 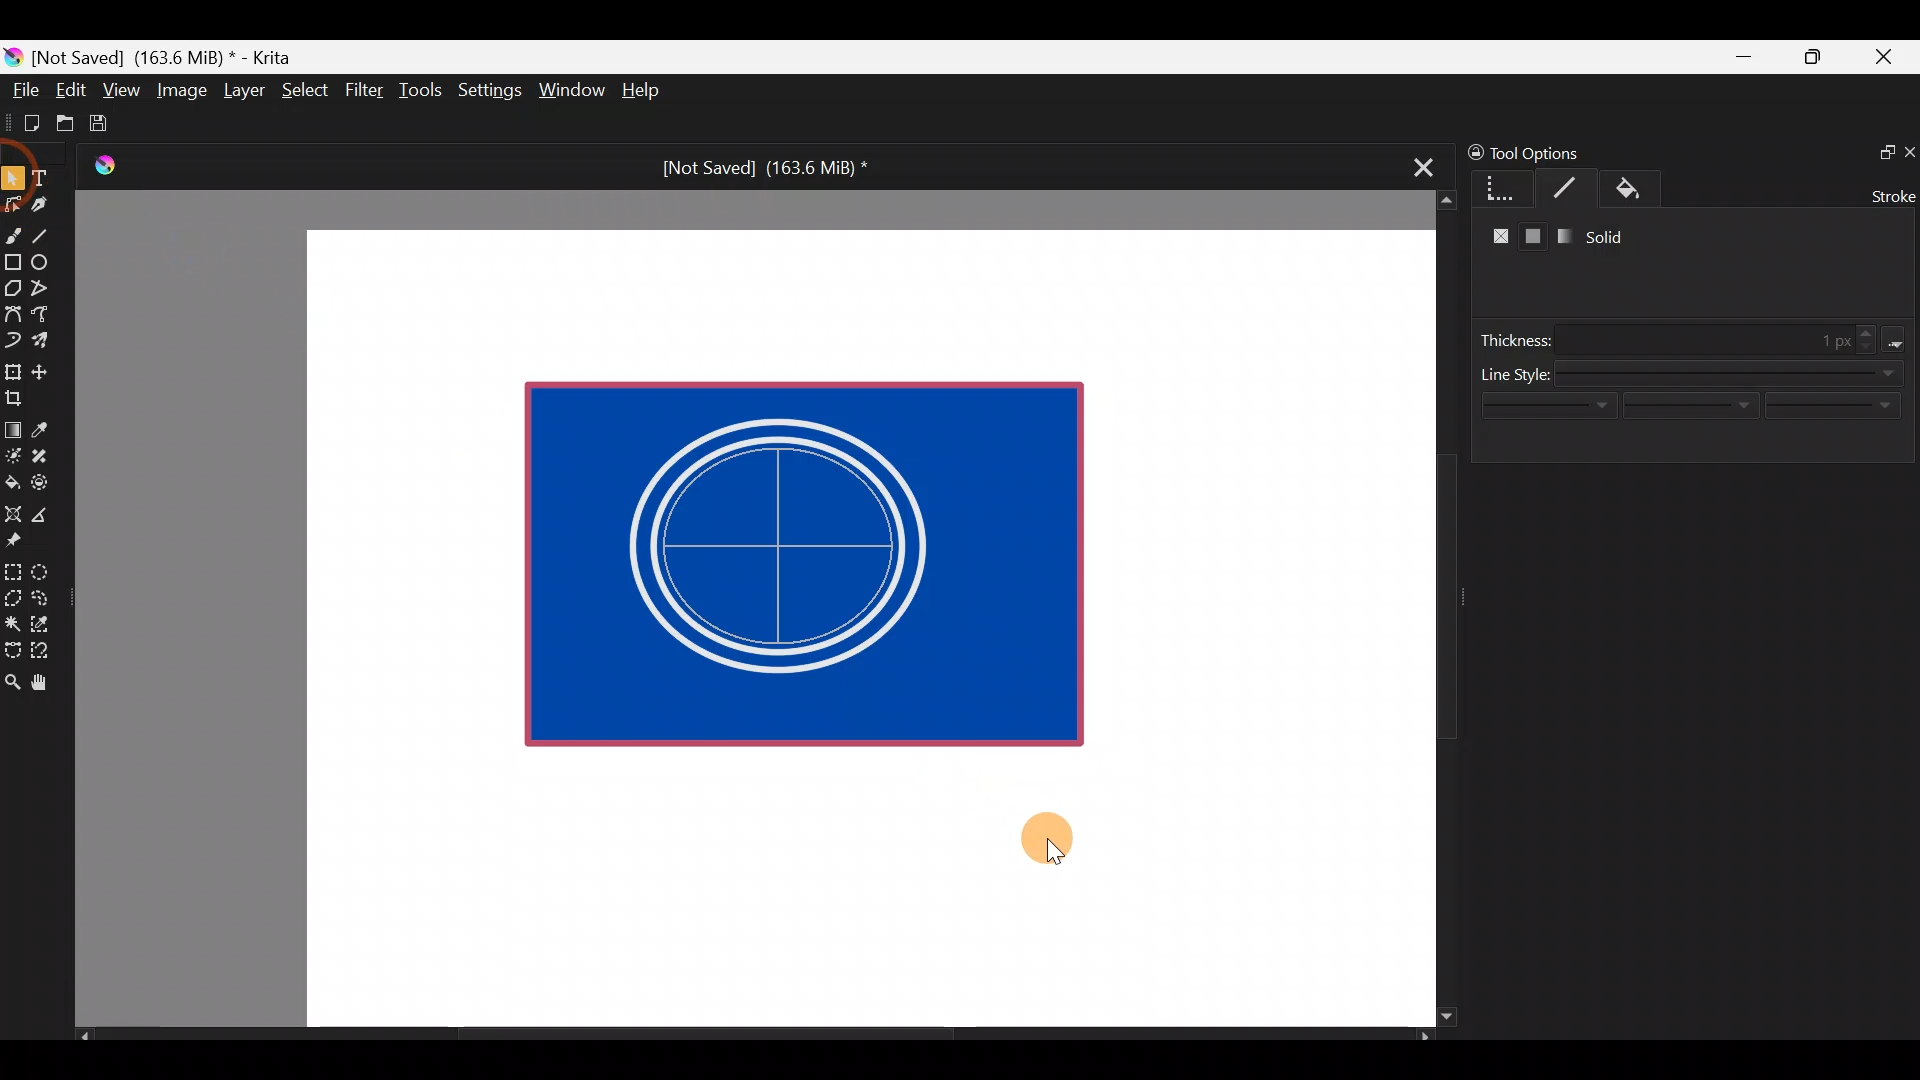 I want to click on Edit, so click(x=70, y=93).